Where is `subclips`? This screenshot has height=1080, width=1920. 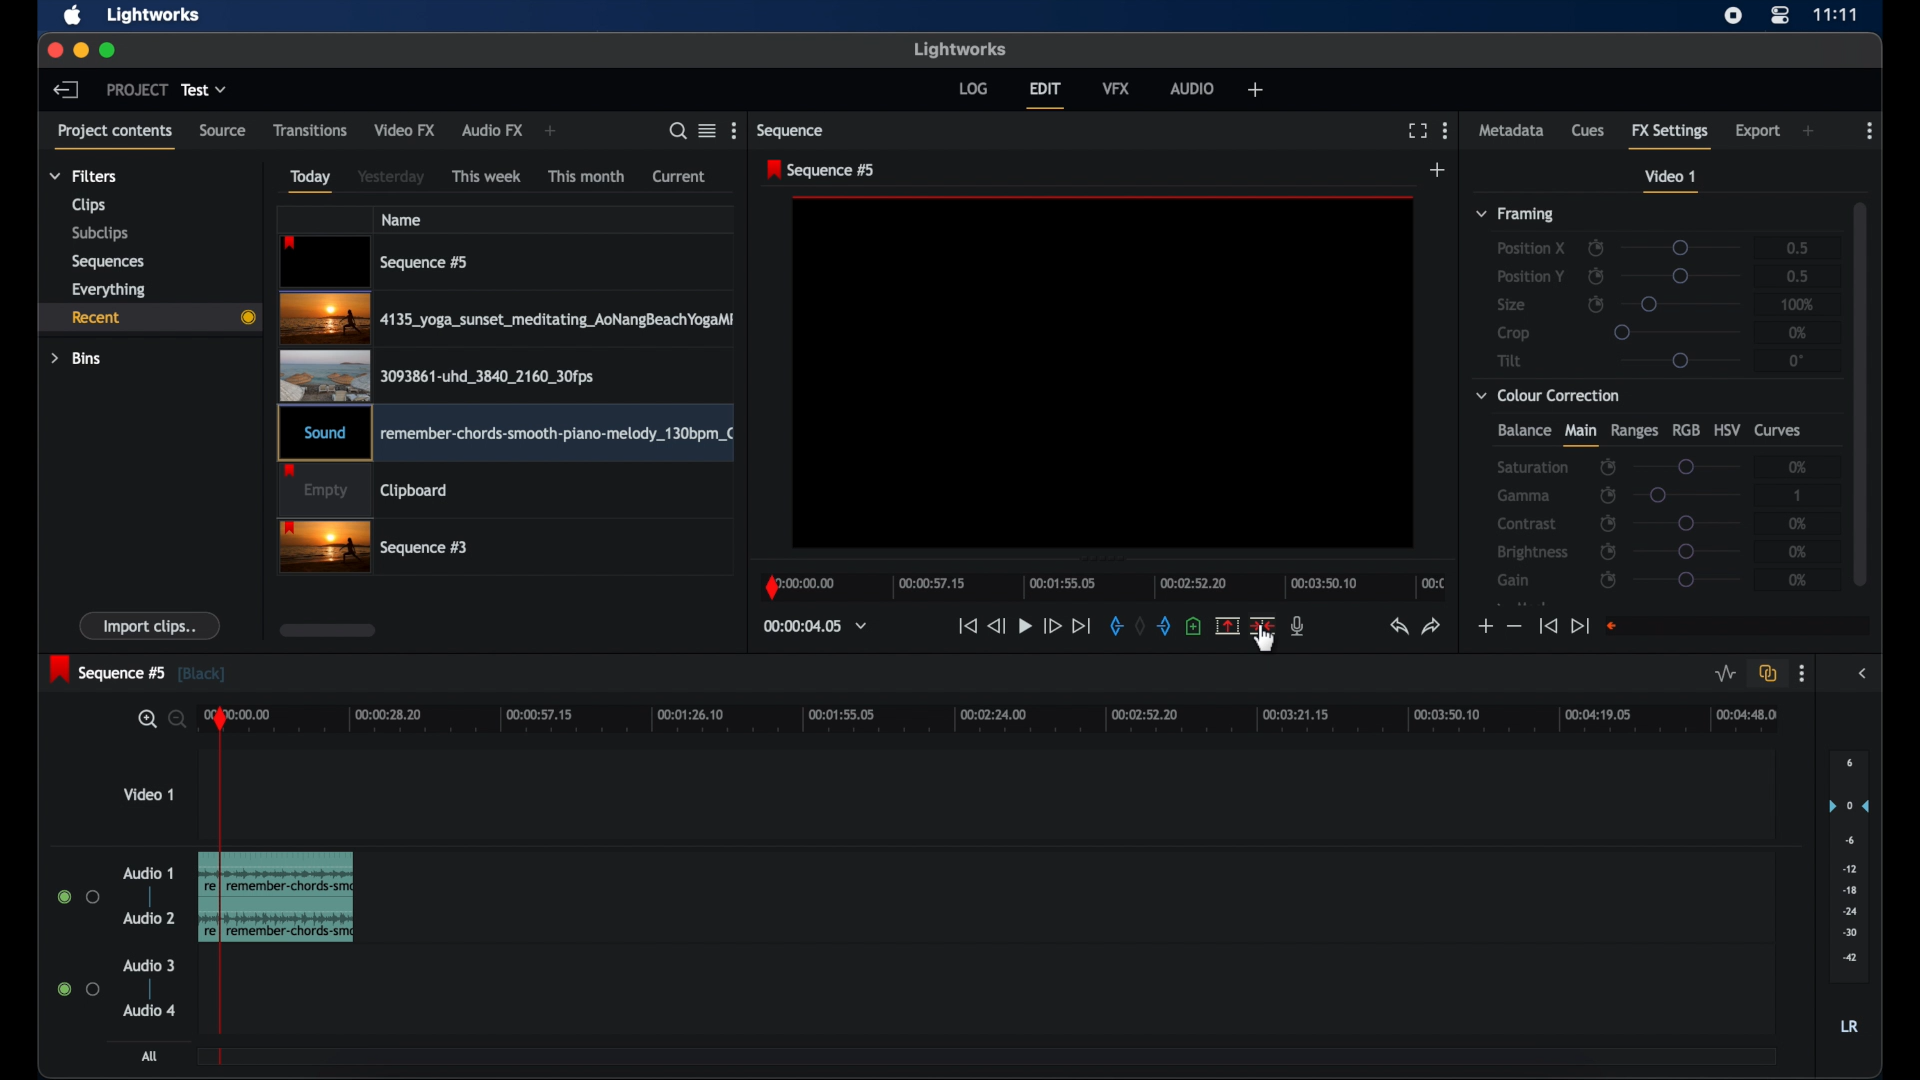
subclips is located at coordinates (102, 234).